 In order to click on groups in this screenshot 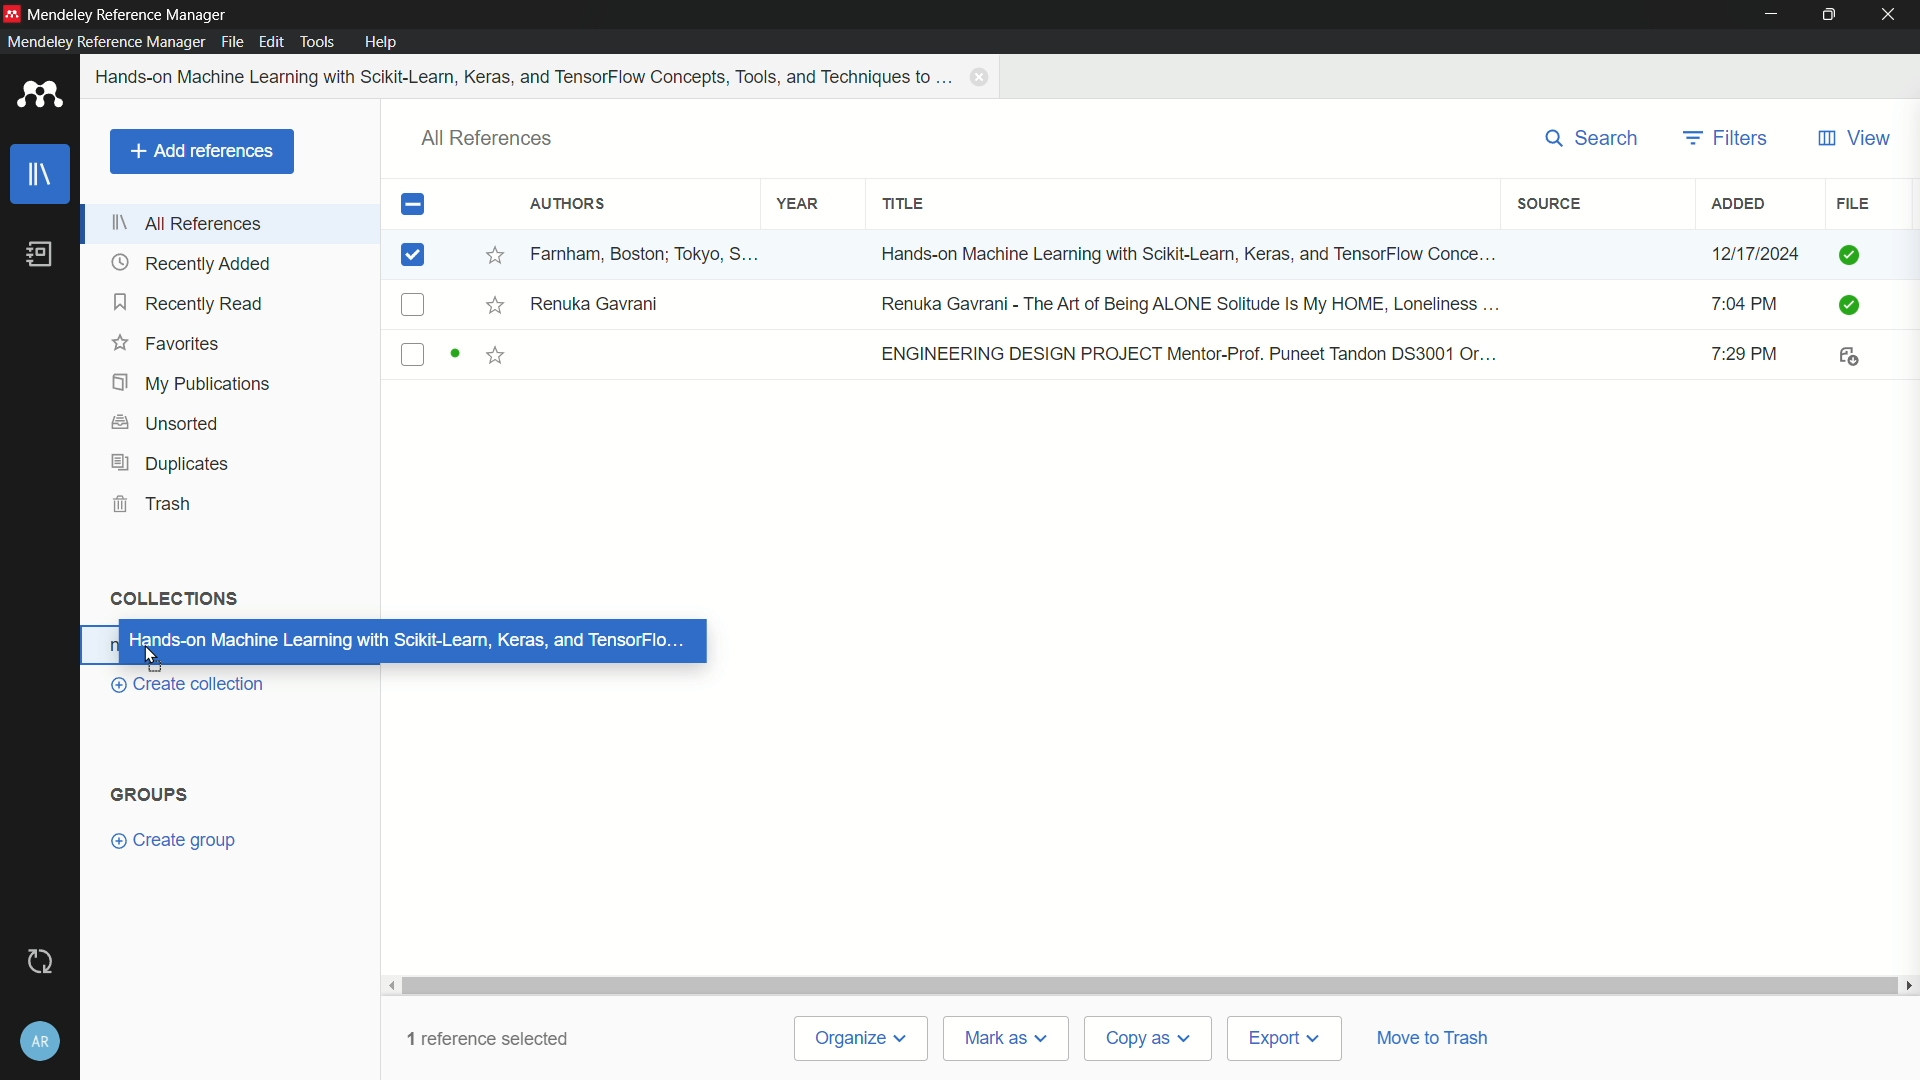, I will do `click(149, 795)`.